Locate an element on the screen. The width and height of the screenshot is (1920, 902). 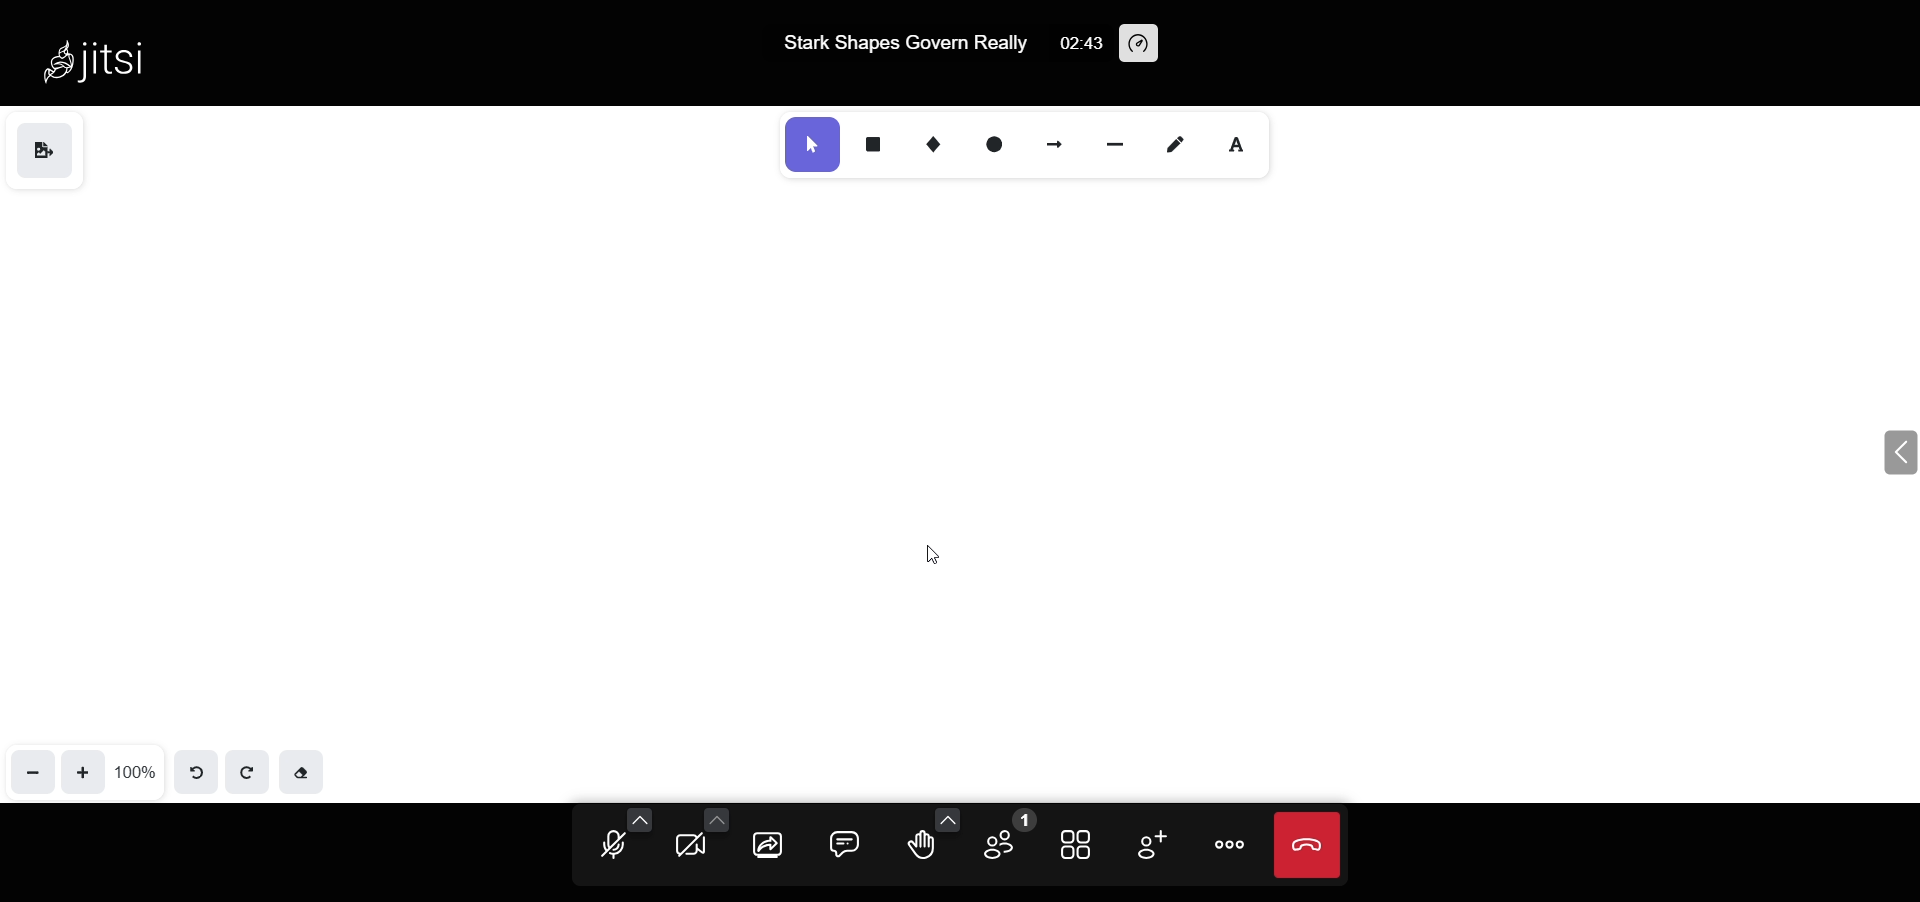
expand is located at coordinates (1897, 452).